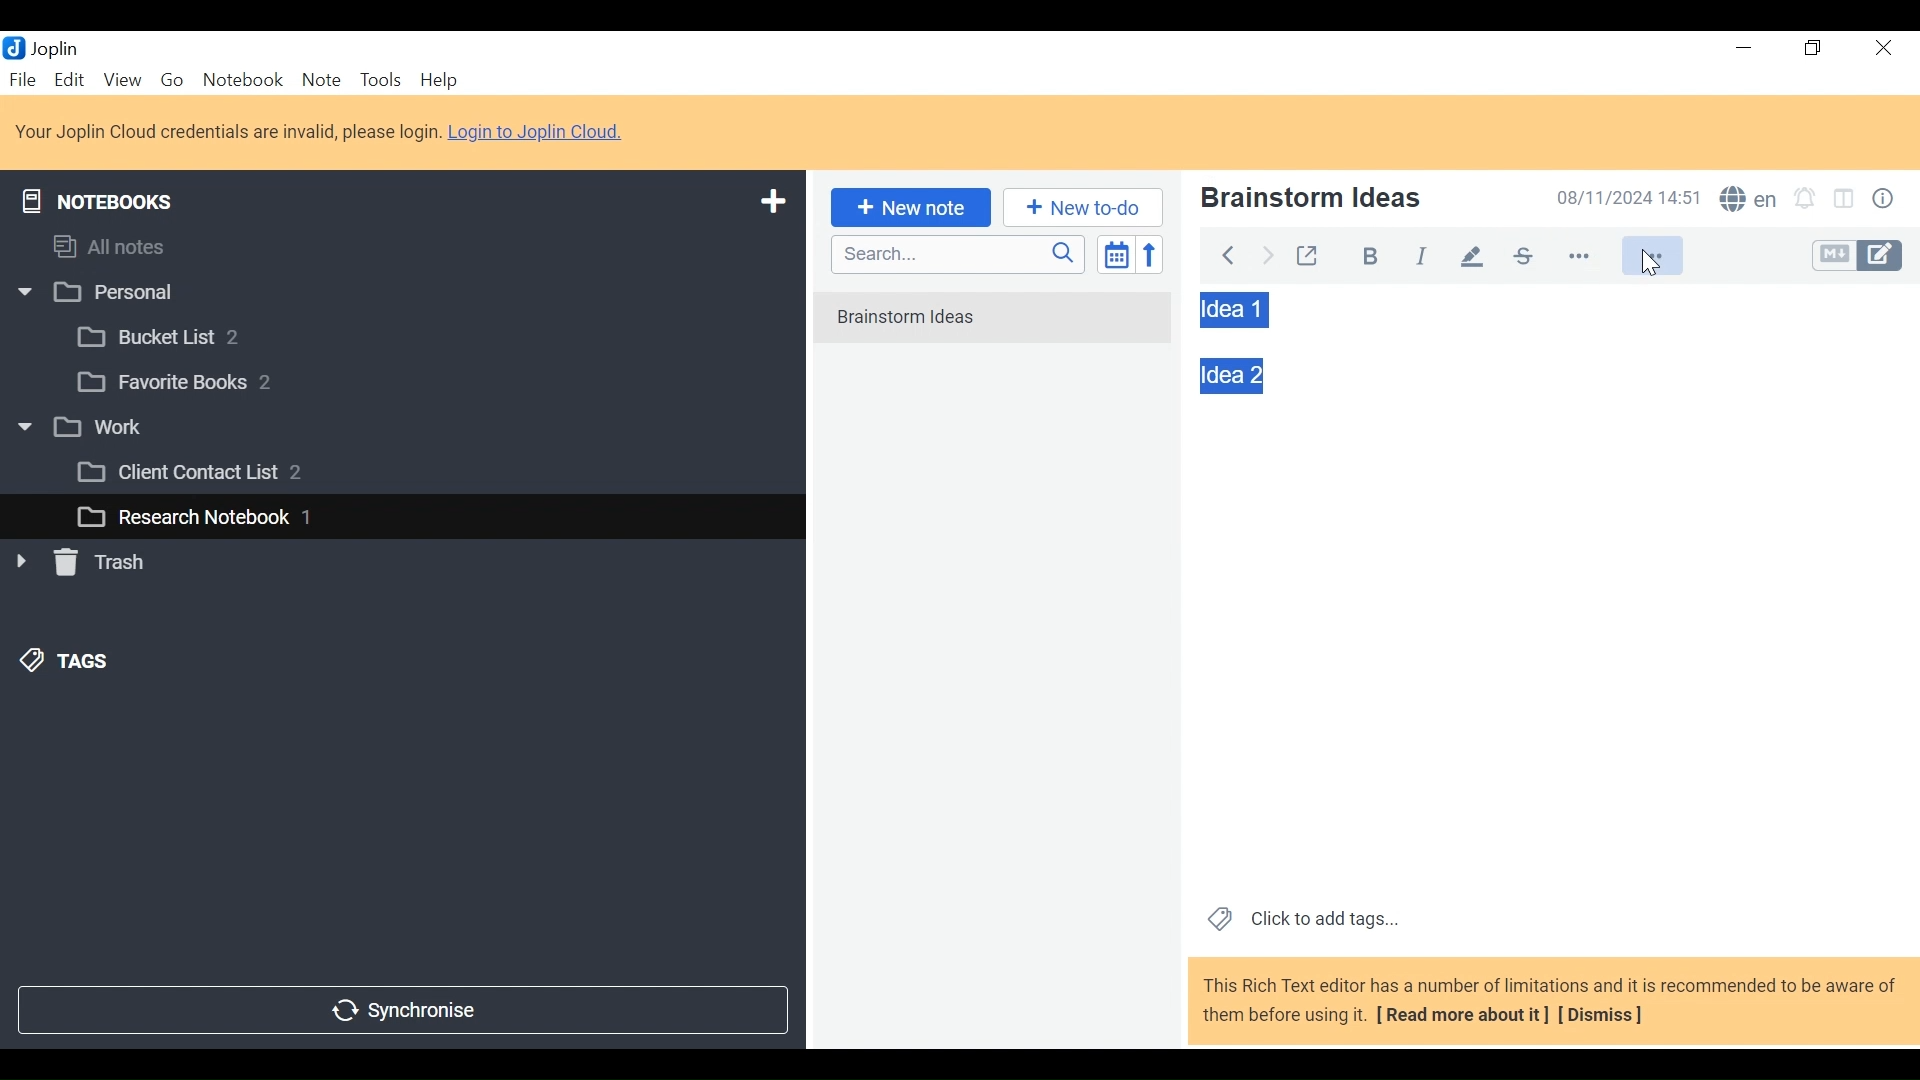 The height and width of the screenshot is (1080, 1920). What do you see at coordinates (1623, 197) in the screenshot?
I see `Date and Time` at bounding box center [1623, 197].